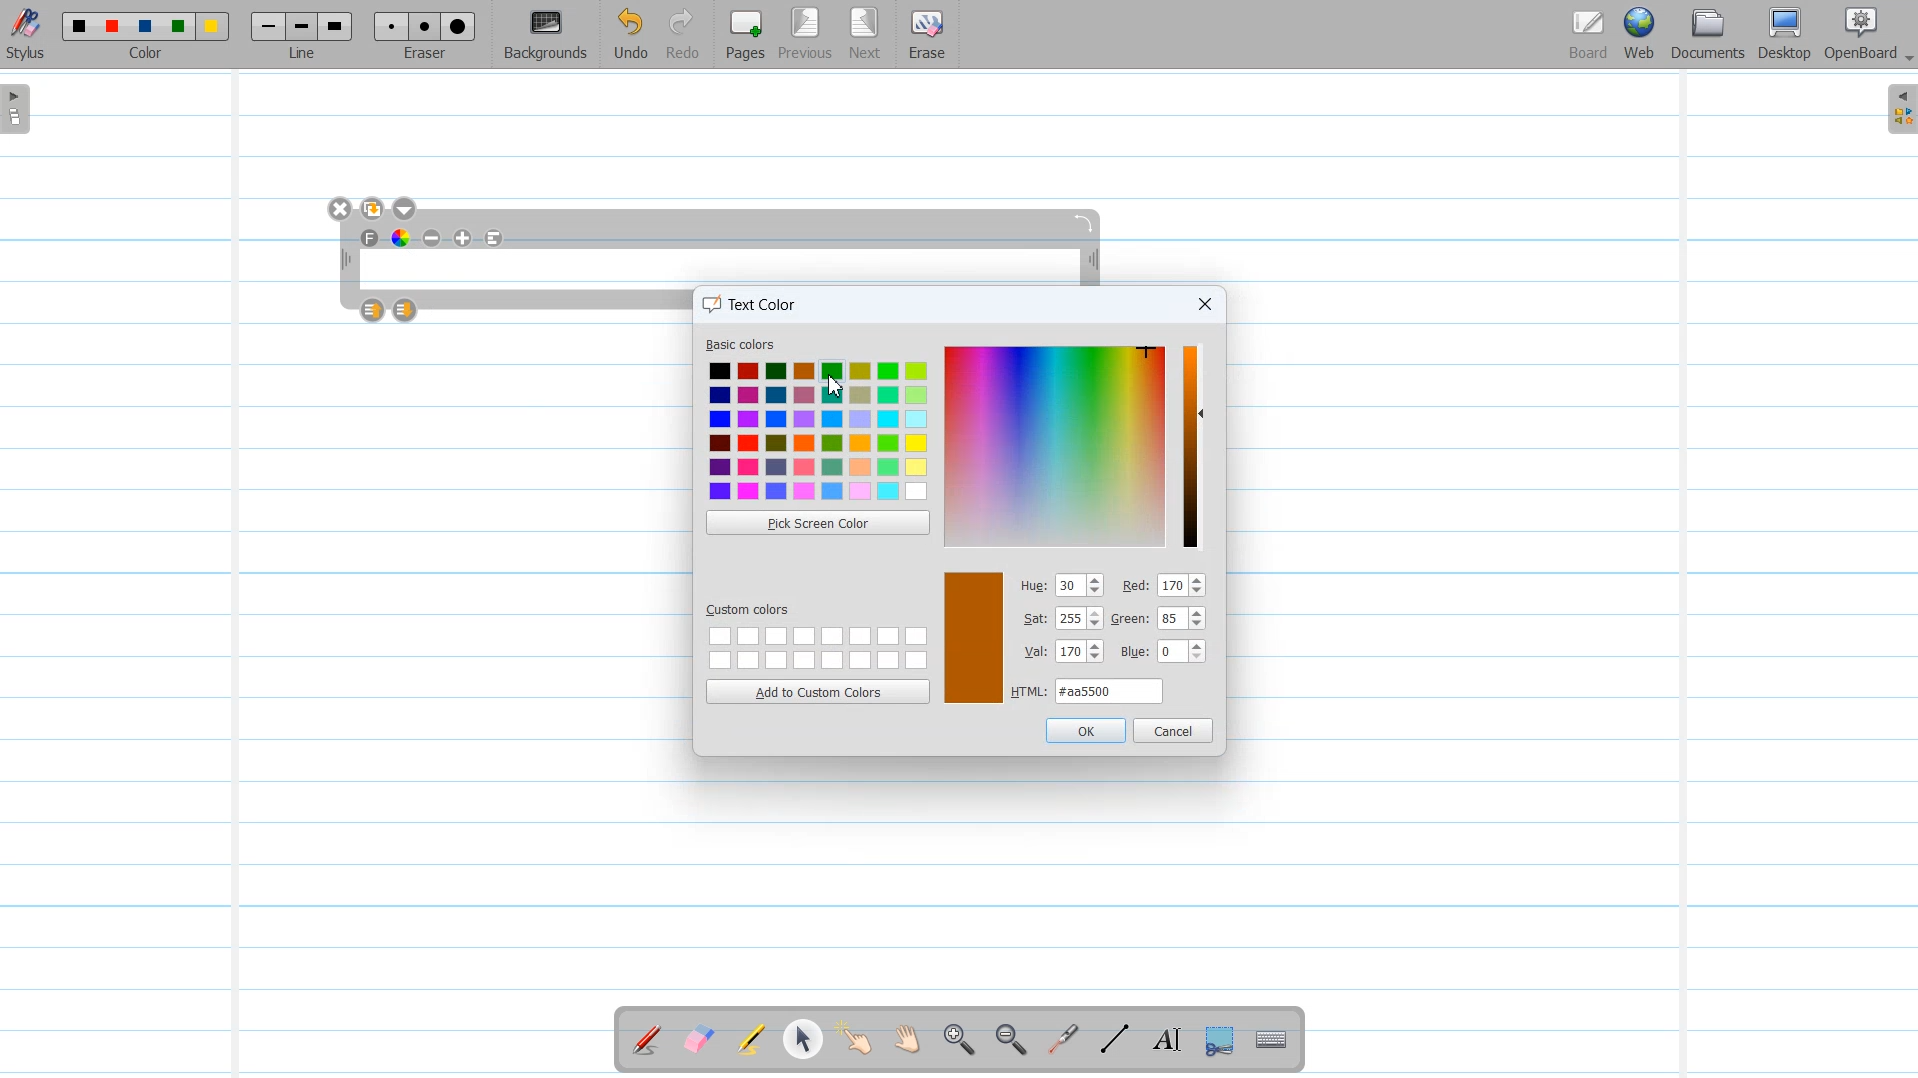  Describe the element at coordinates (855, 1041) in the screenshot. I see `Interact With Item` at that location.